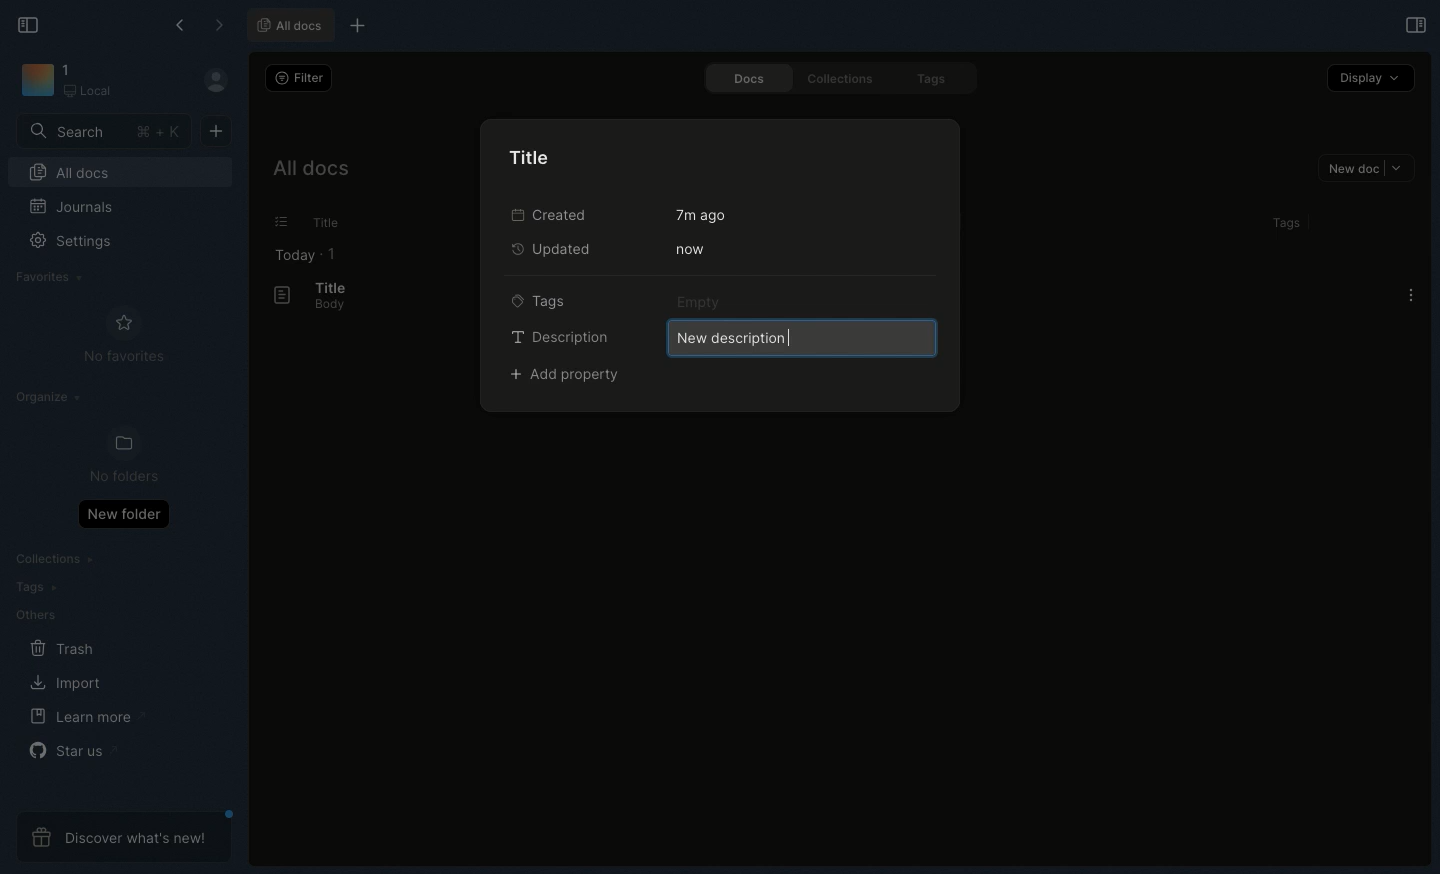  I want to click on Today, so click(289, 255).